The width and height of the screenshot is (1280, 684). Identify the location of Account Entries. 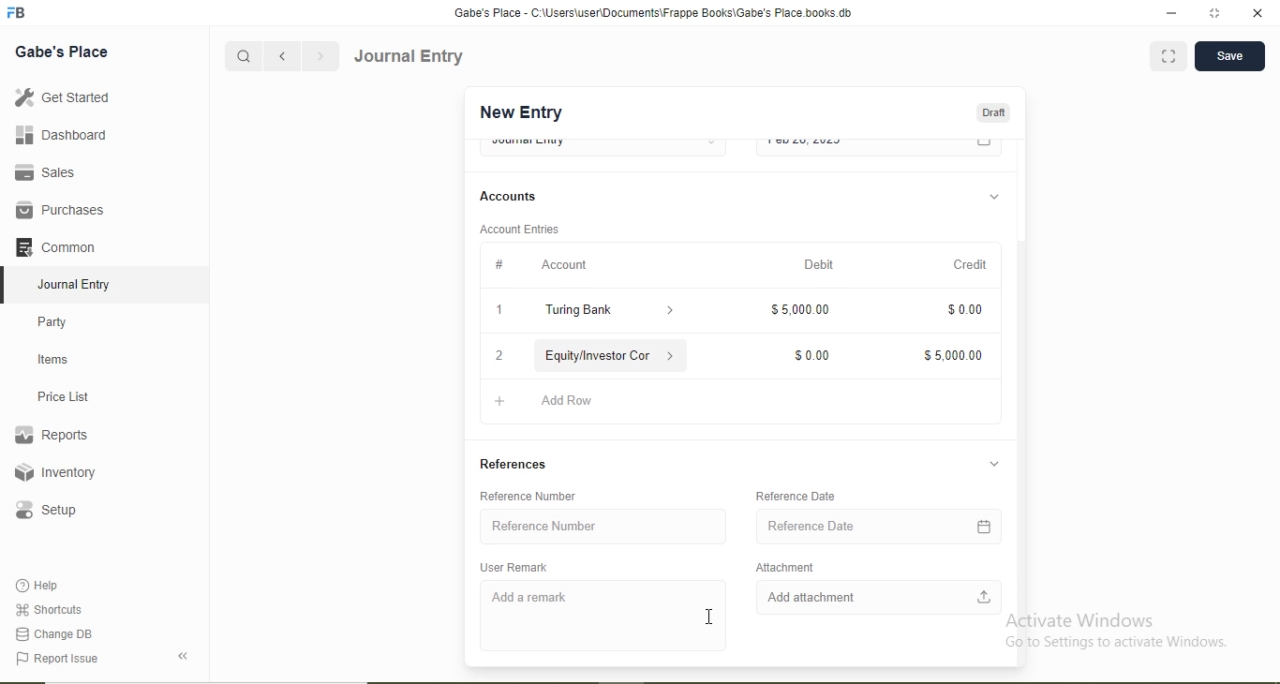
(519, 229).